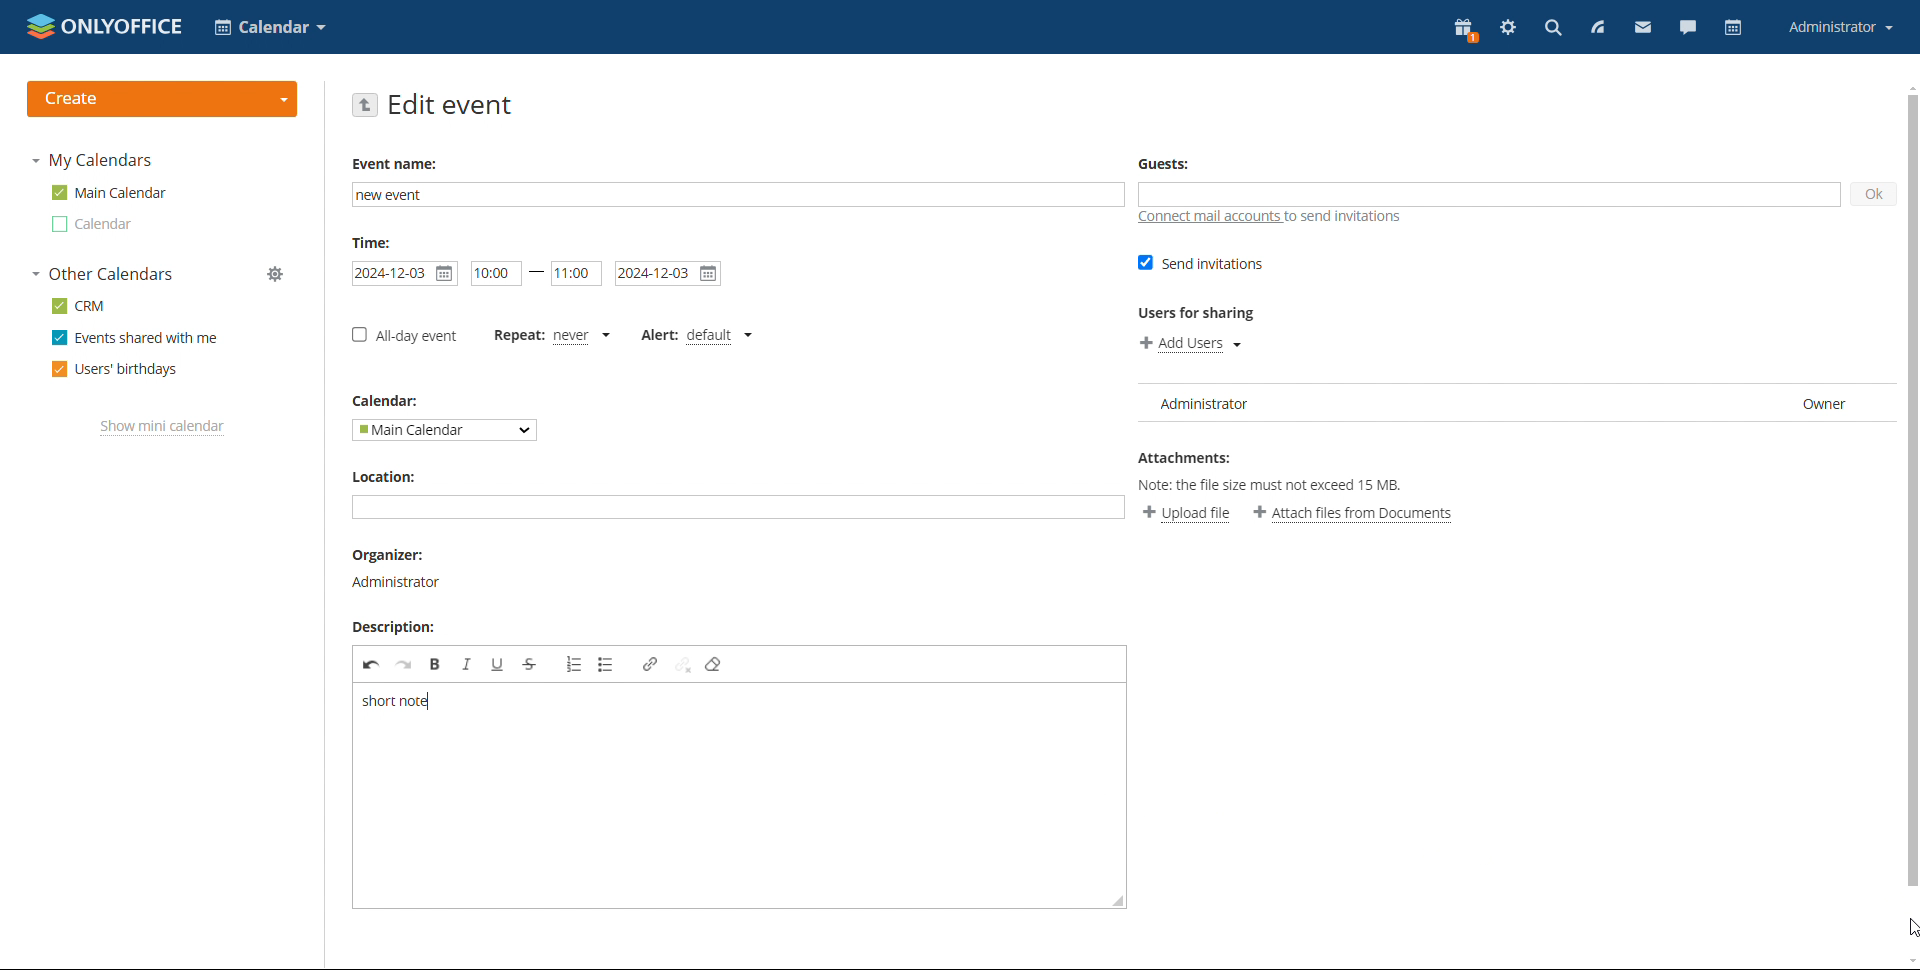 This screenshot has width=1920, height=970. I want to click on add guests, so click(1488, 195).